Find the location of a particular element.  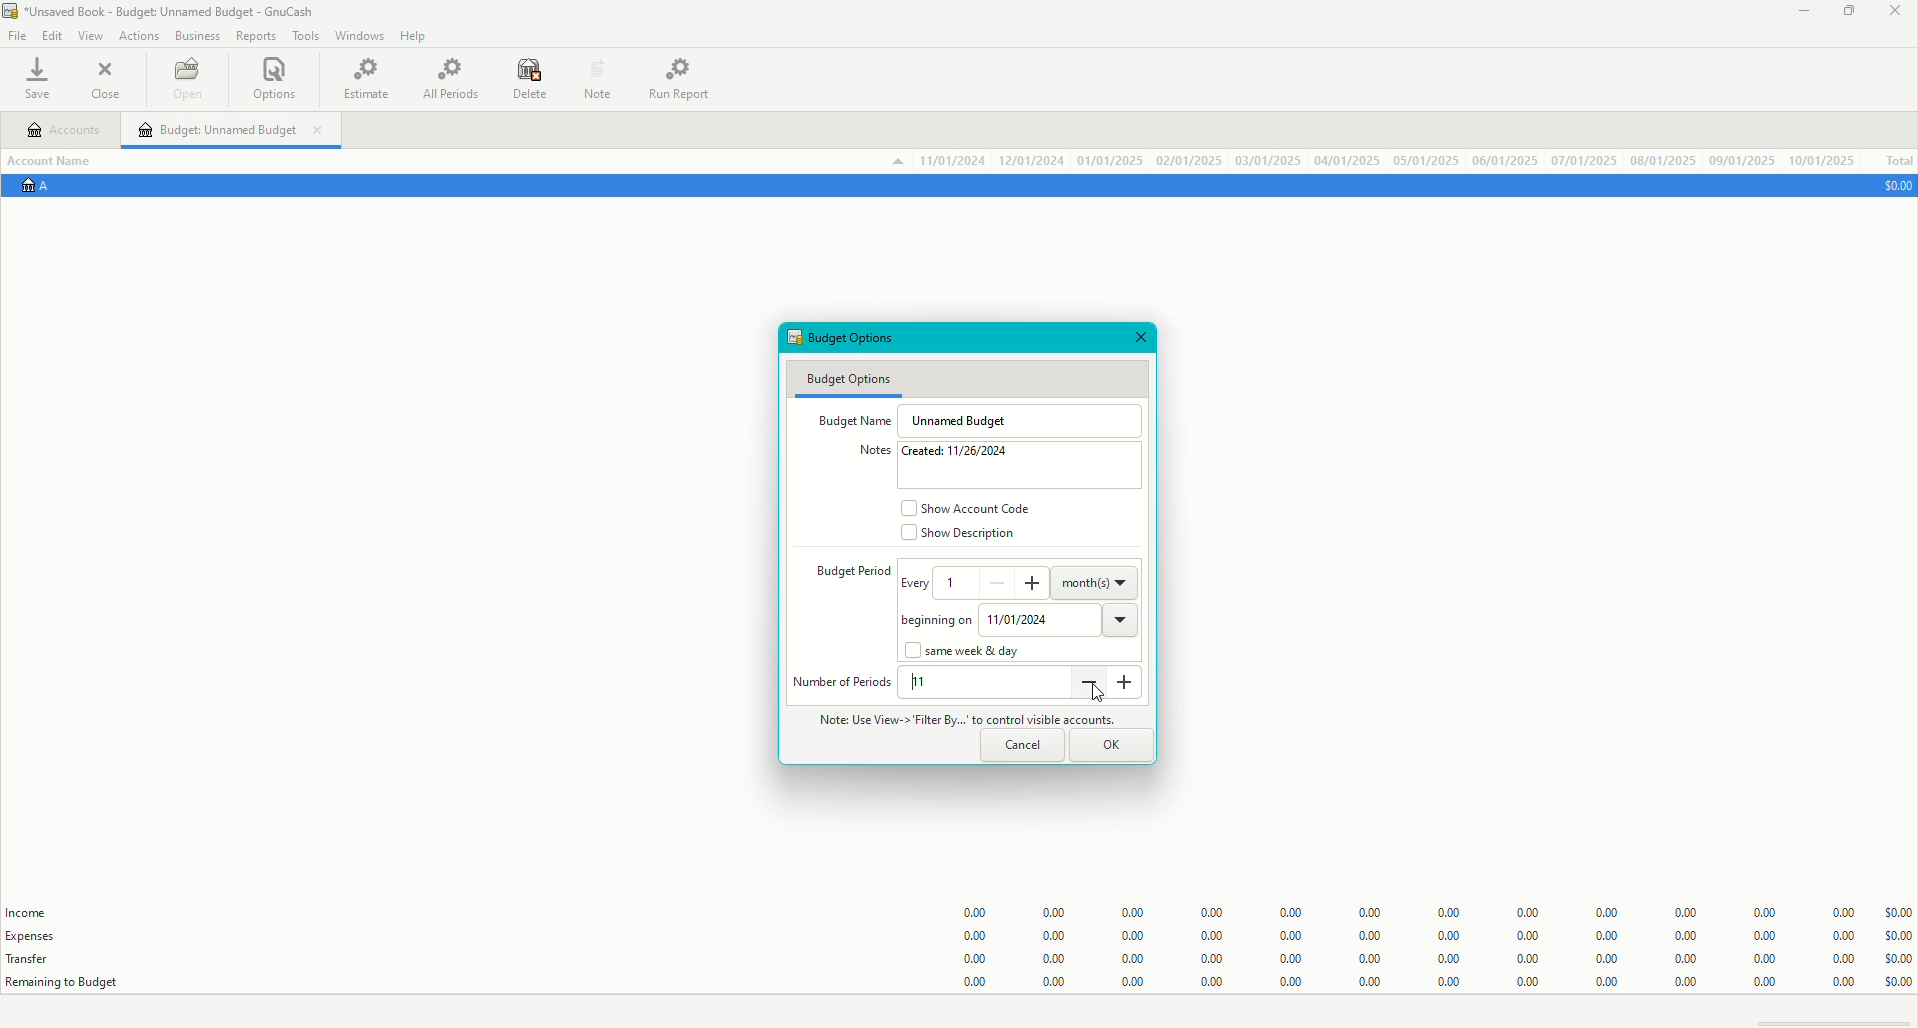

Account Data is located at coordinates (1372, 160).